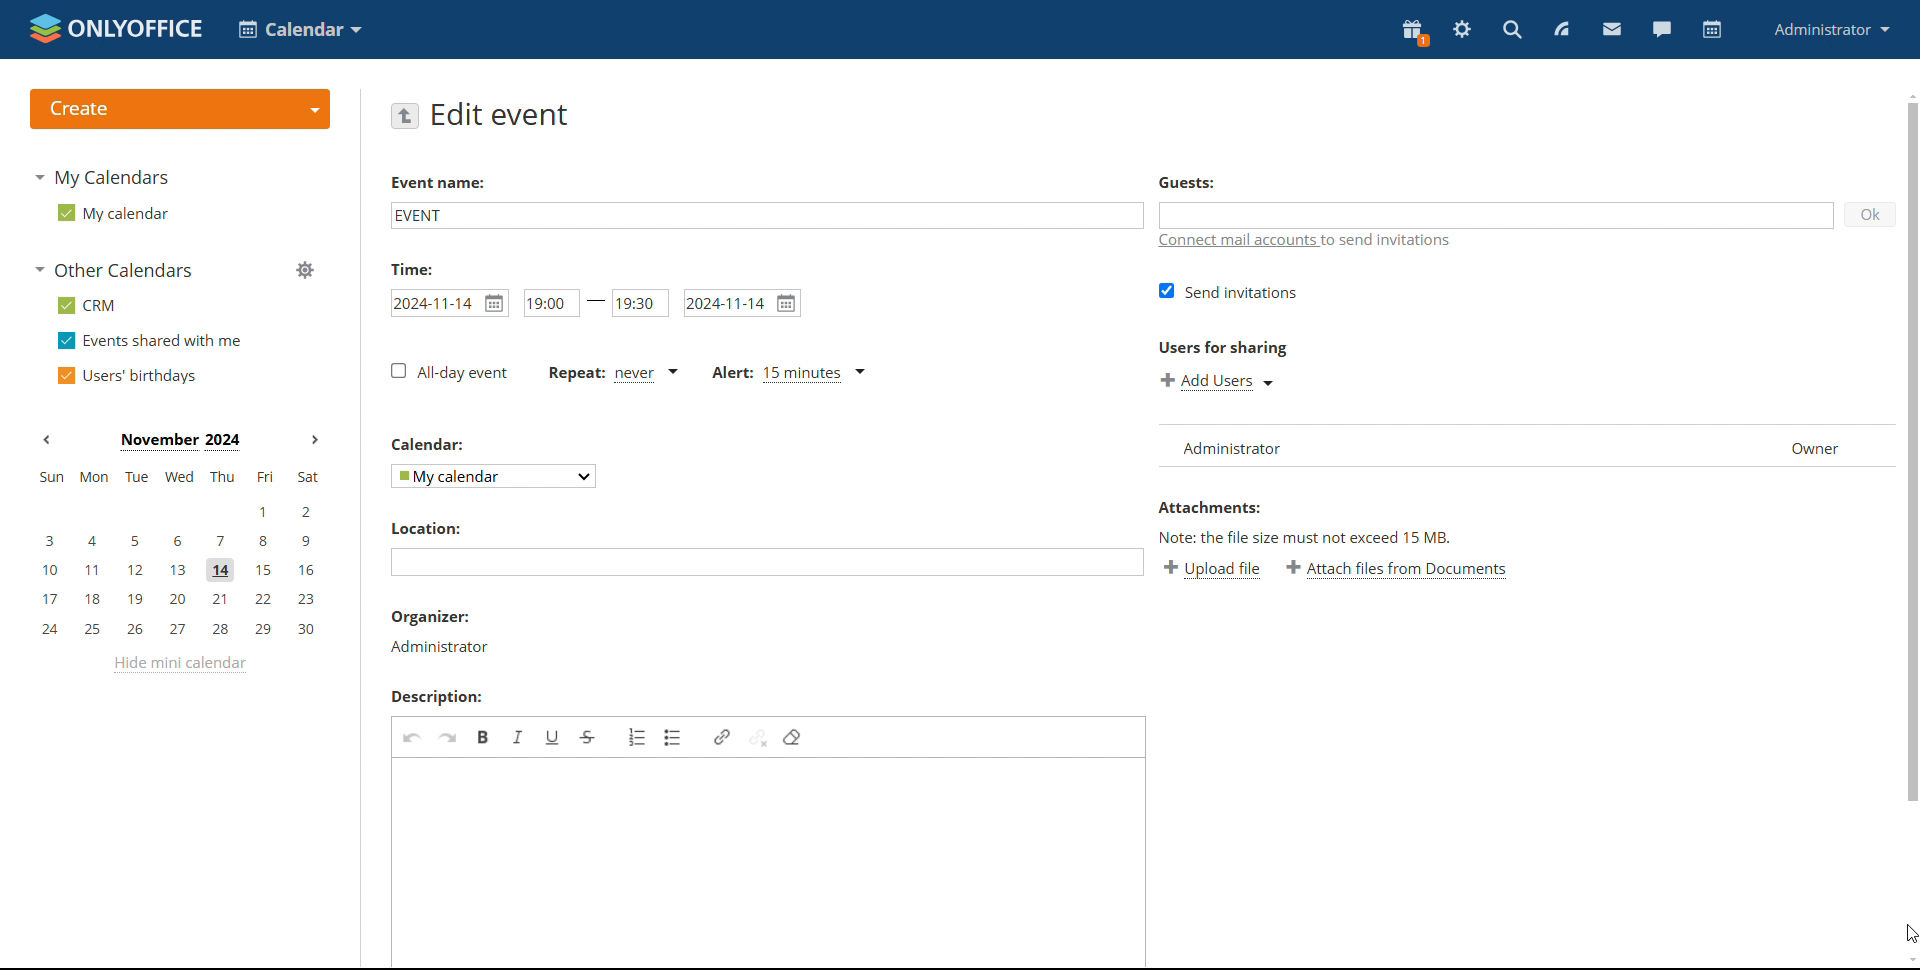 This screenshot has width=1920, height=970. Describe the element at coordinates (757, 738) in the screenshot. I see `unlink` at that location.